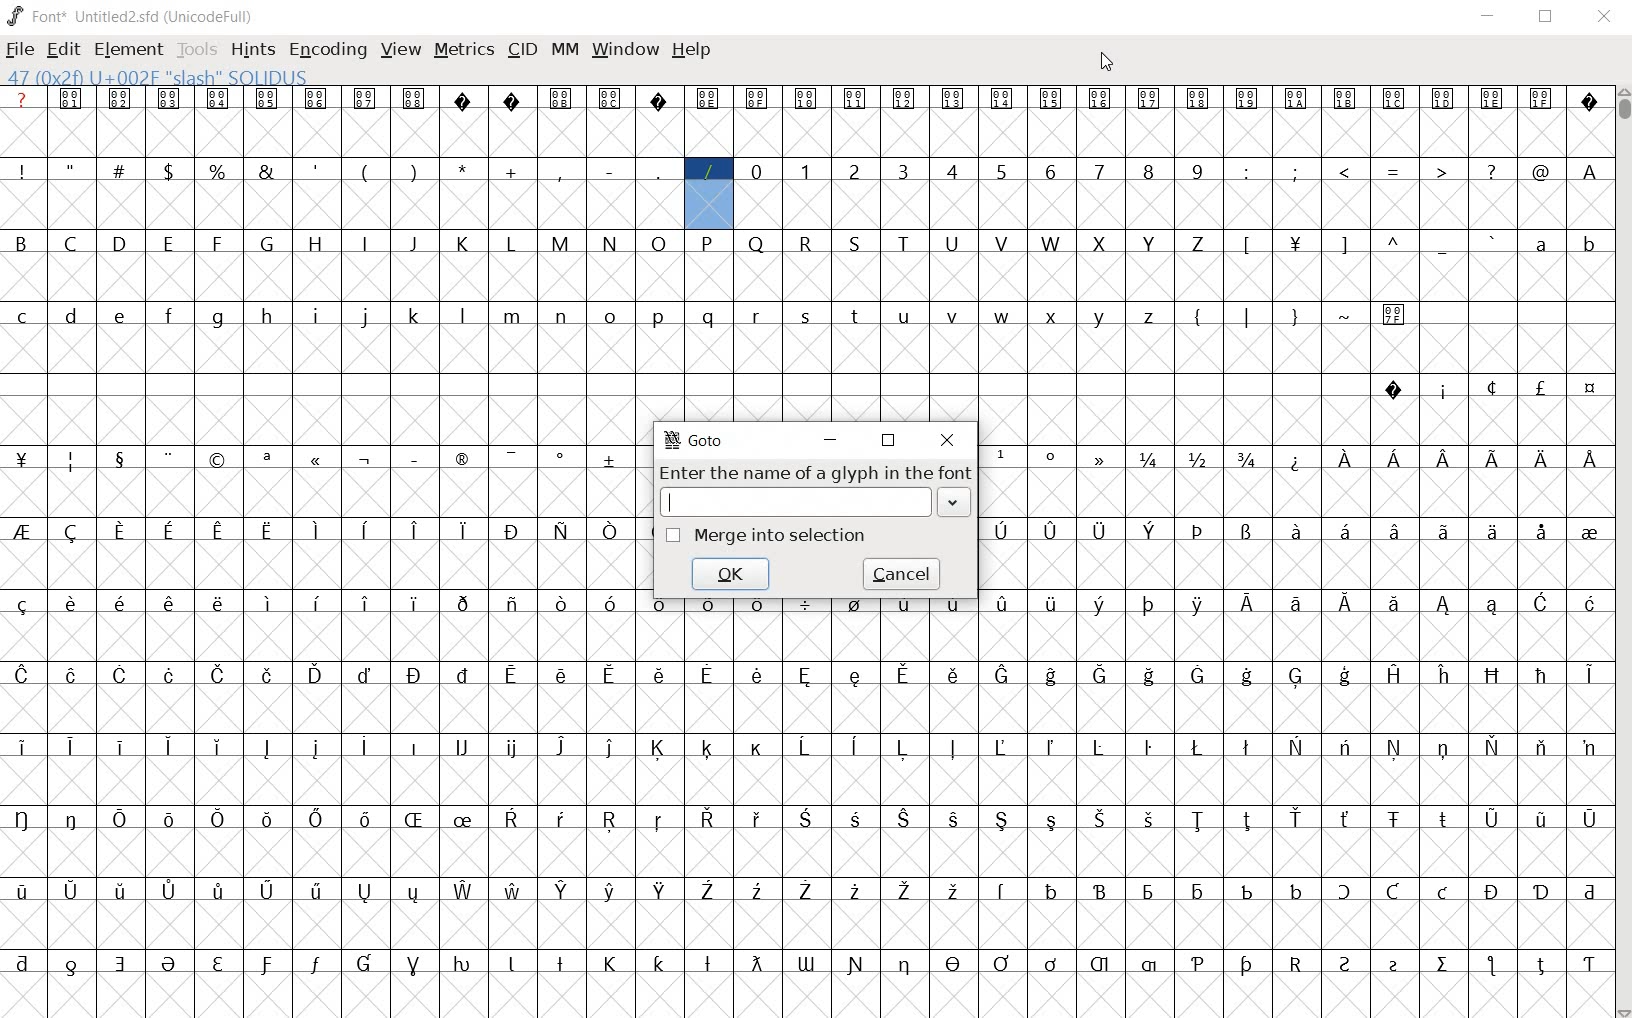  I want to click on glyph, so click(20, 242).